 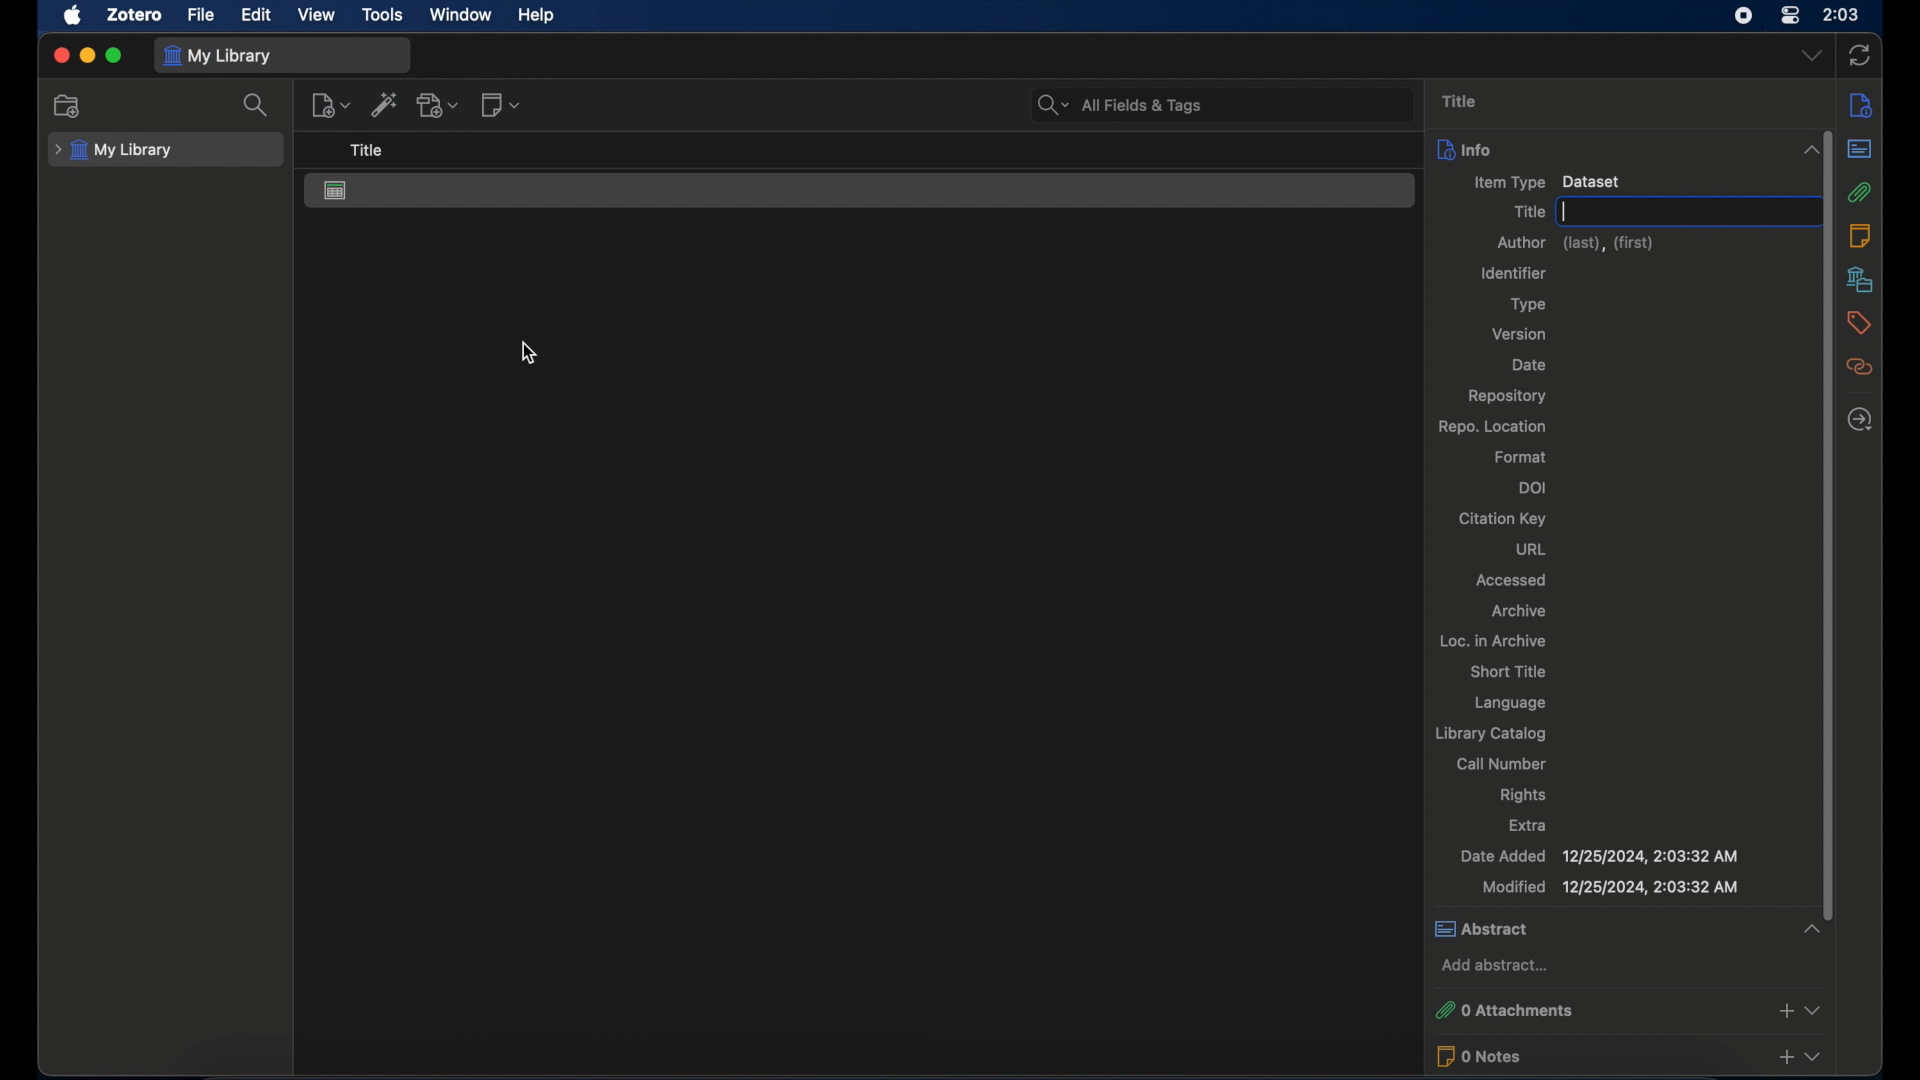 What do you see at coordinates (134, 14) in the screenshot?
I see `zotero` at bounding box center [134, 14].